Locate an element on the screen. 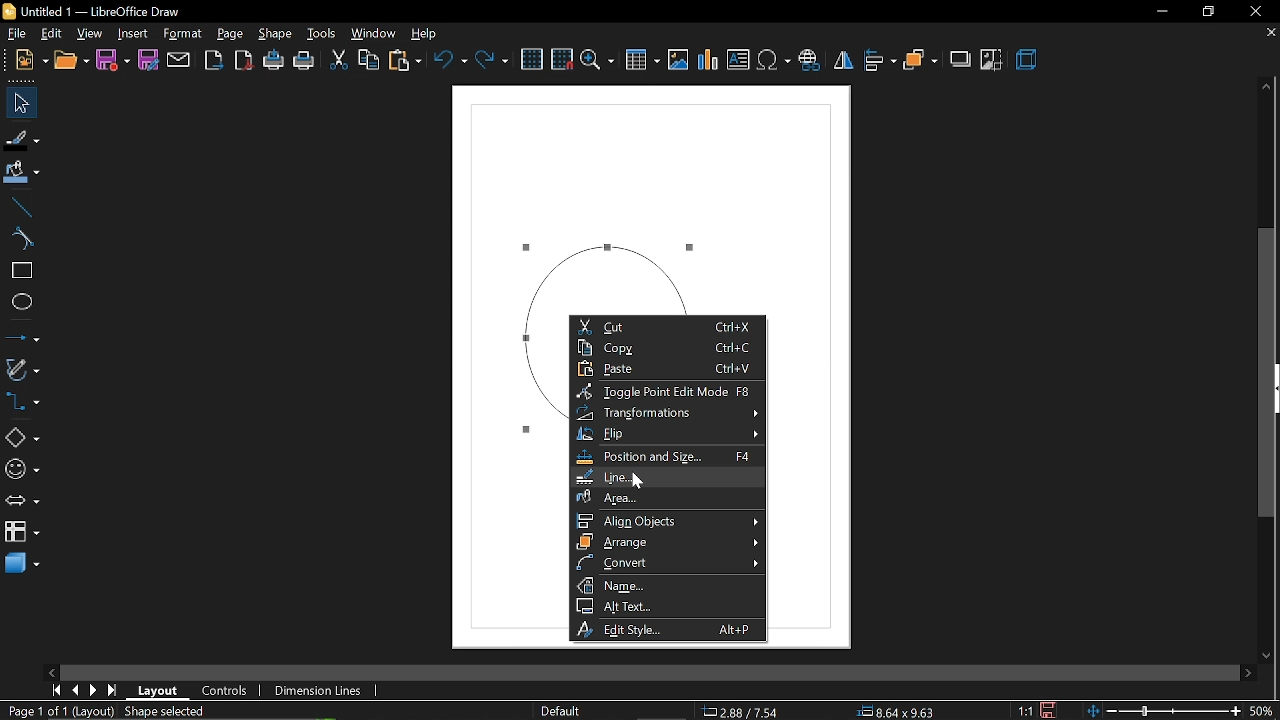  close current tab is located at coordinates (1269, 35).